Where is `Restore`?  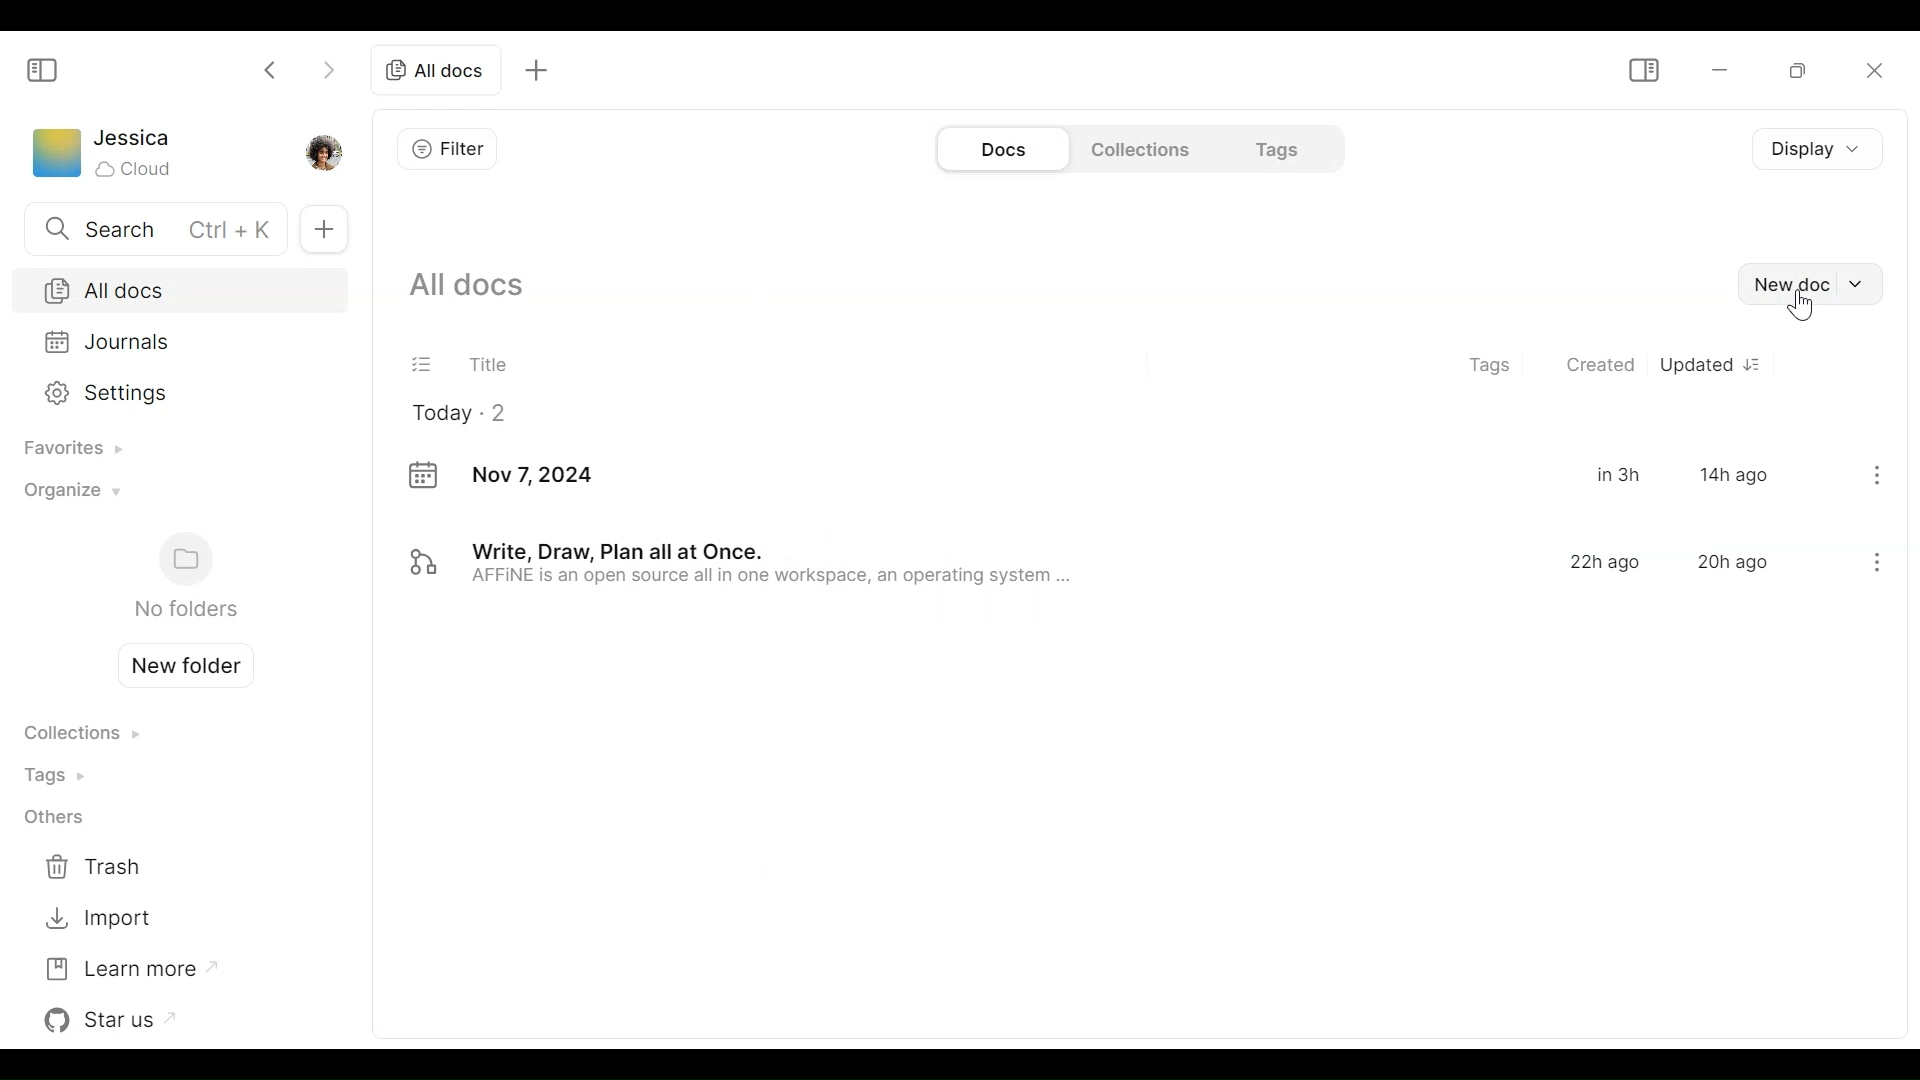 Restore is located at coordinates (1801, 68).